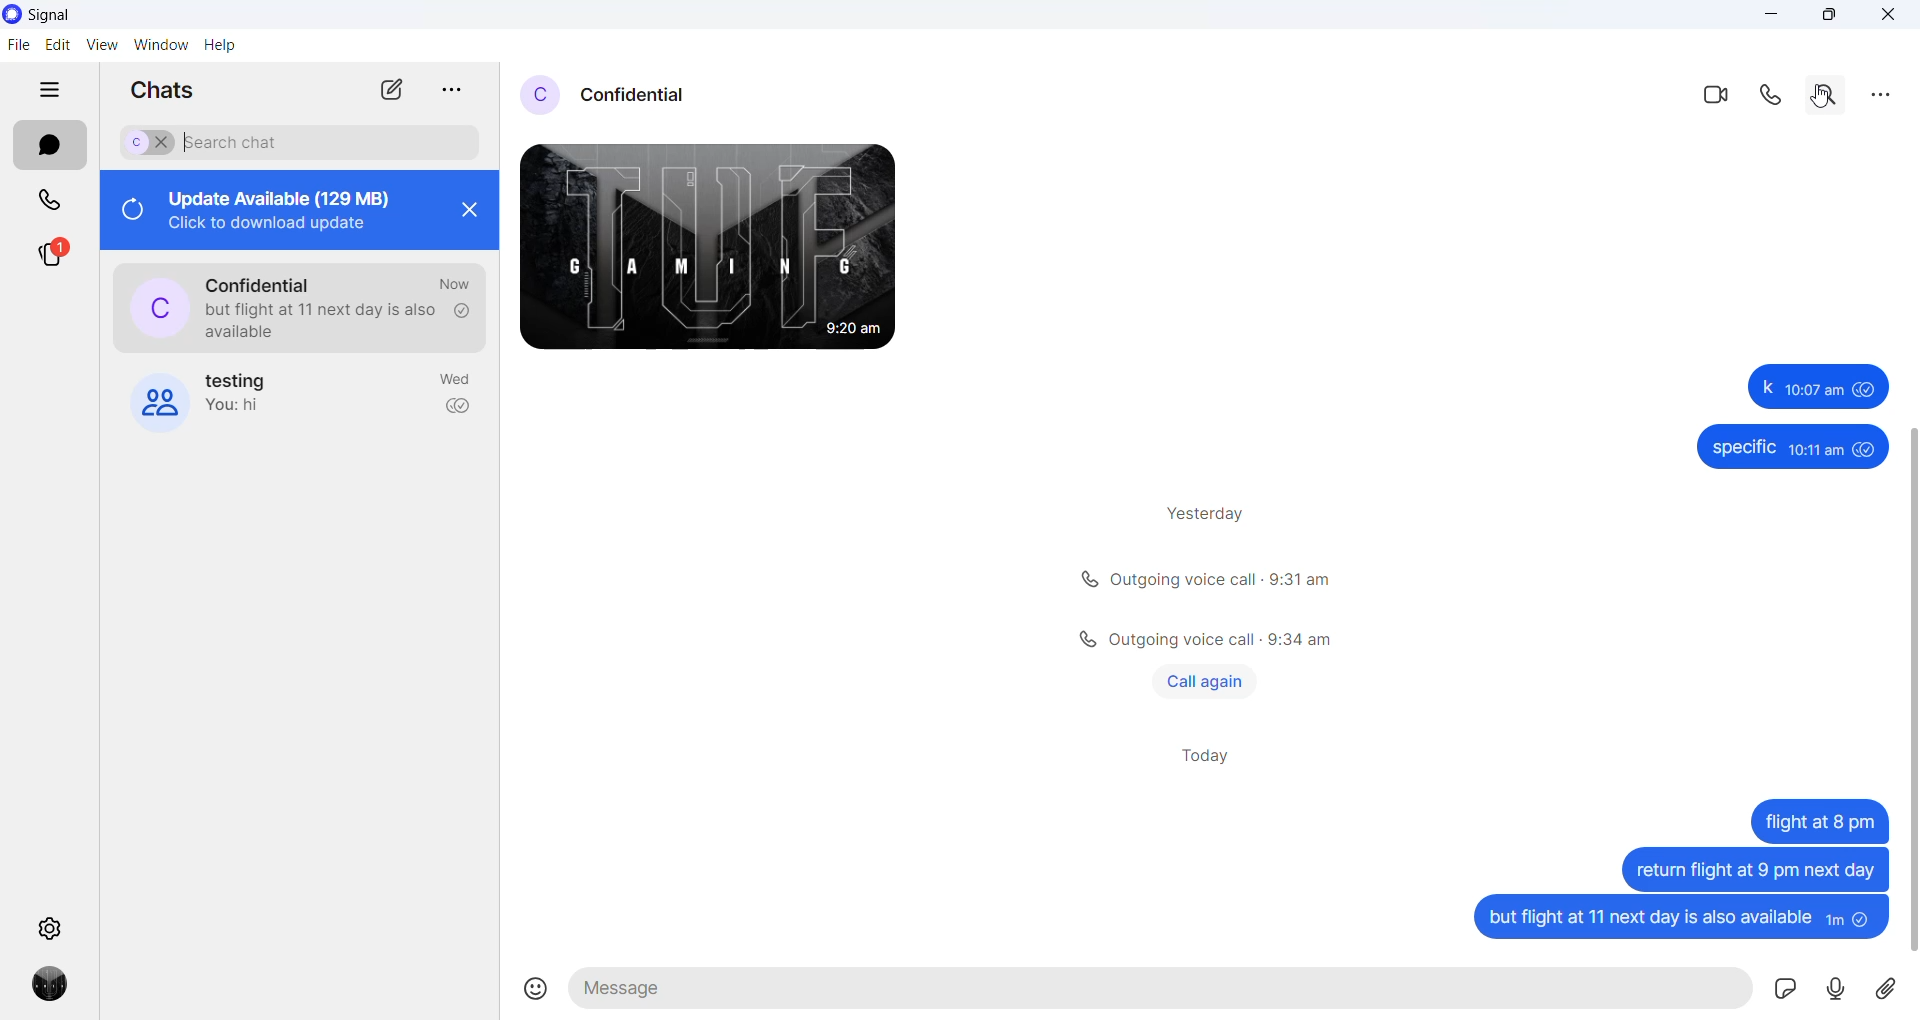 Image resolution: width=1920 pixels, height=1020 pixels. What do you see at coordinates (49, 91) in the screenshot?
I see `hide tabs` at bounding box center [49, 91].